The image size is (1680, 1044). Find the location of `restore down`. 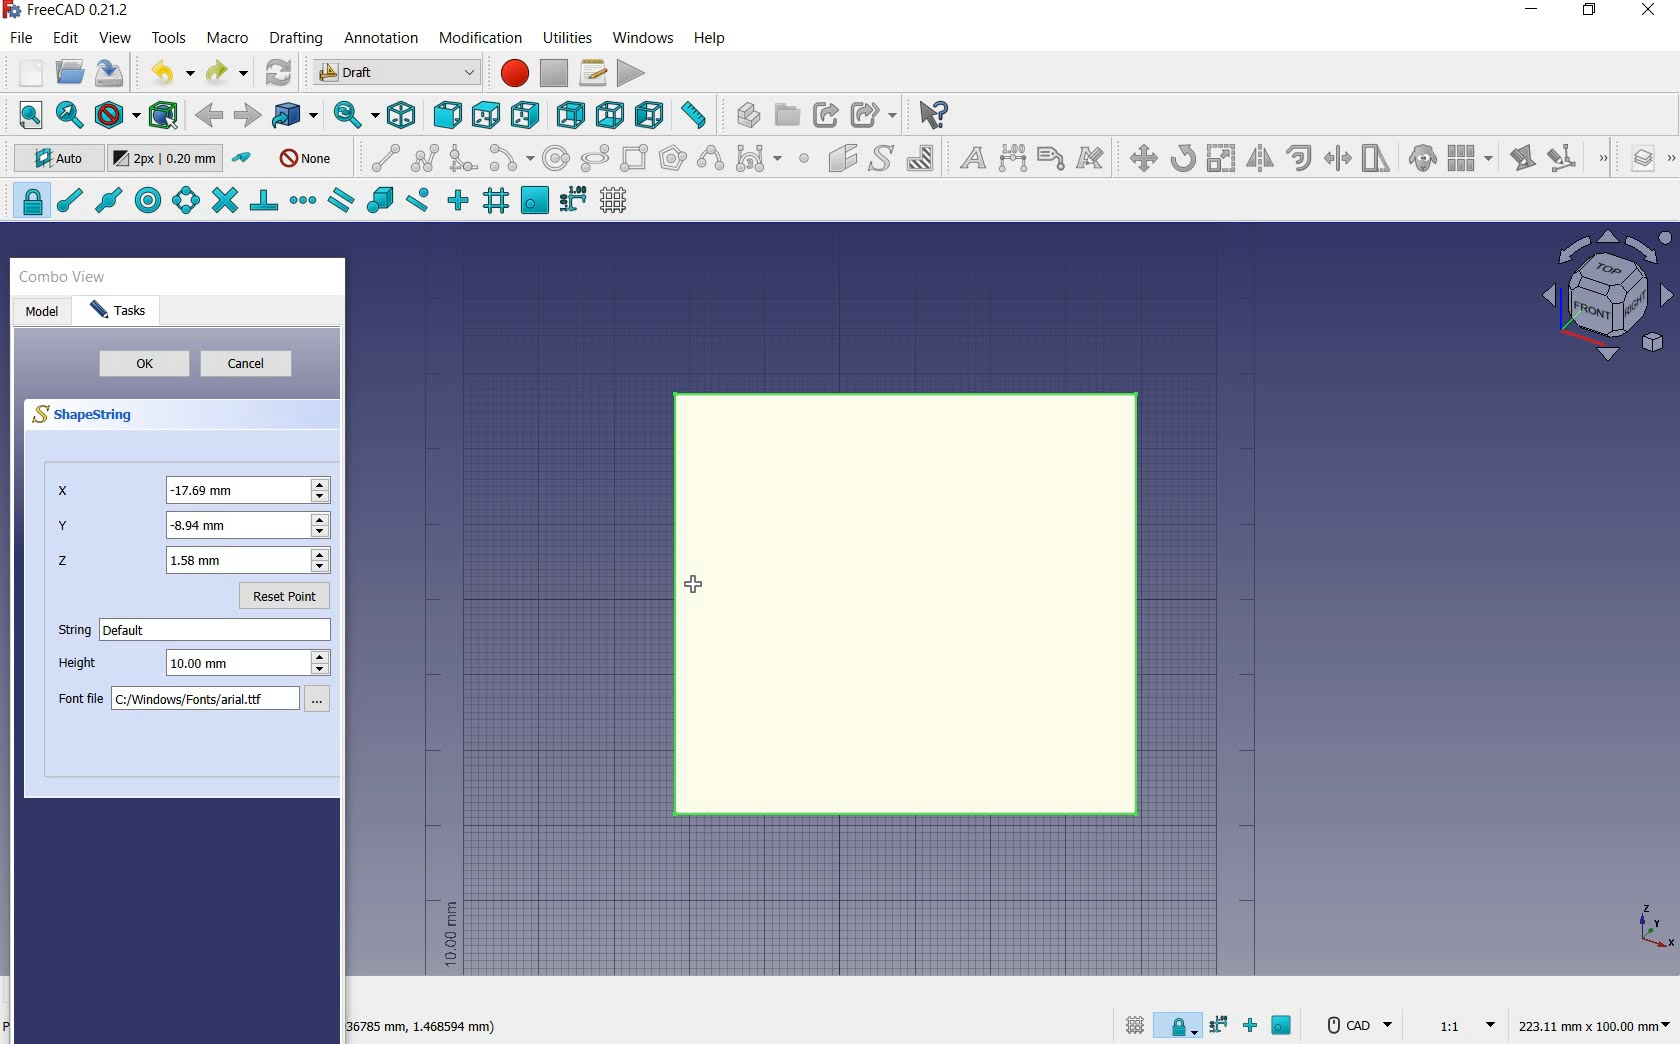

restore down is located at coordinates (1591, 12).